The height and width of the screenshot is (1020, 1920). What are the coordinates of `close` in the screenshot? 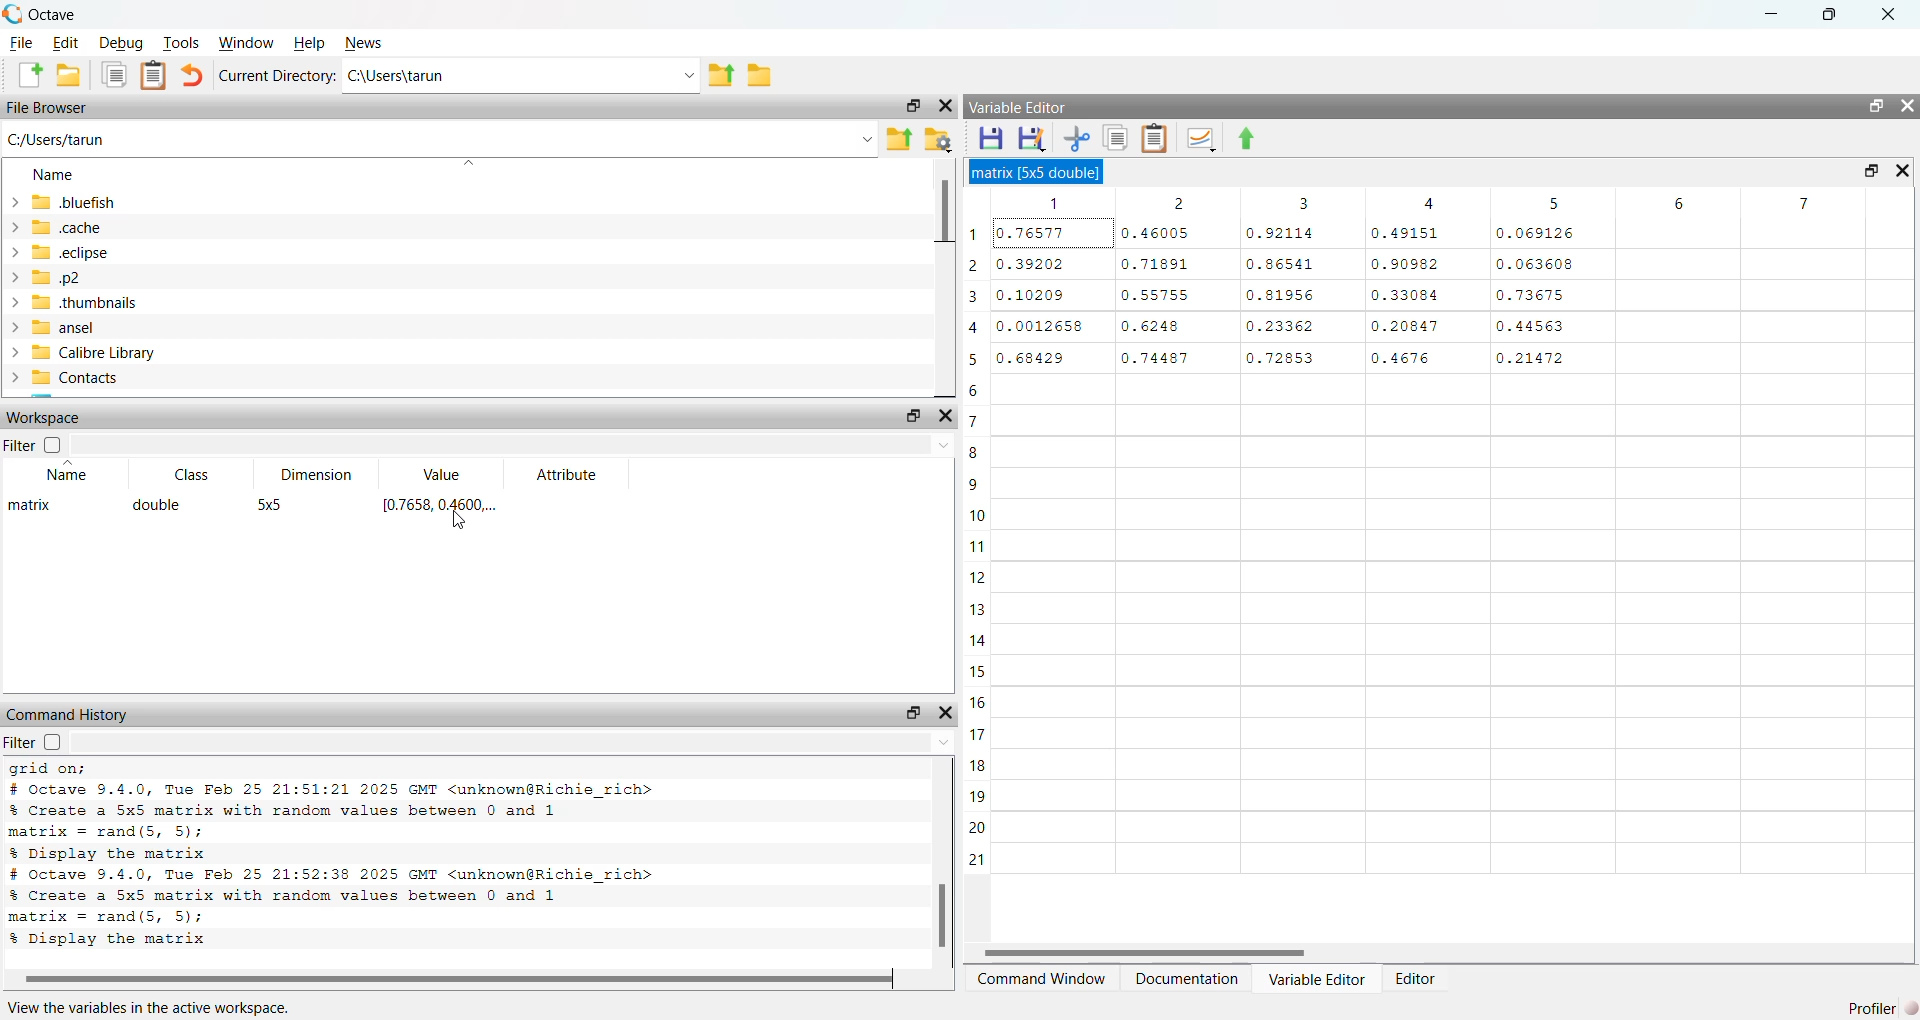 It's located at (950, 416).